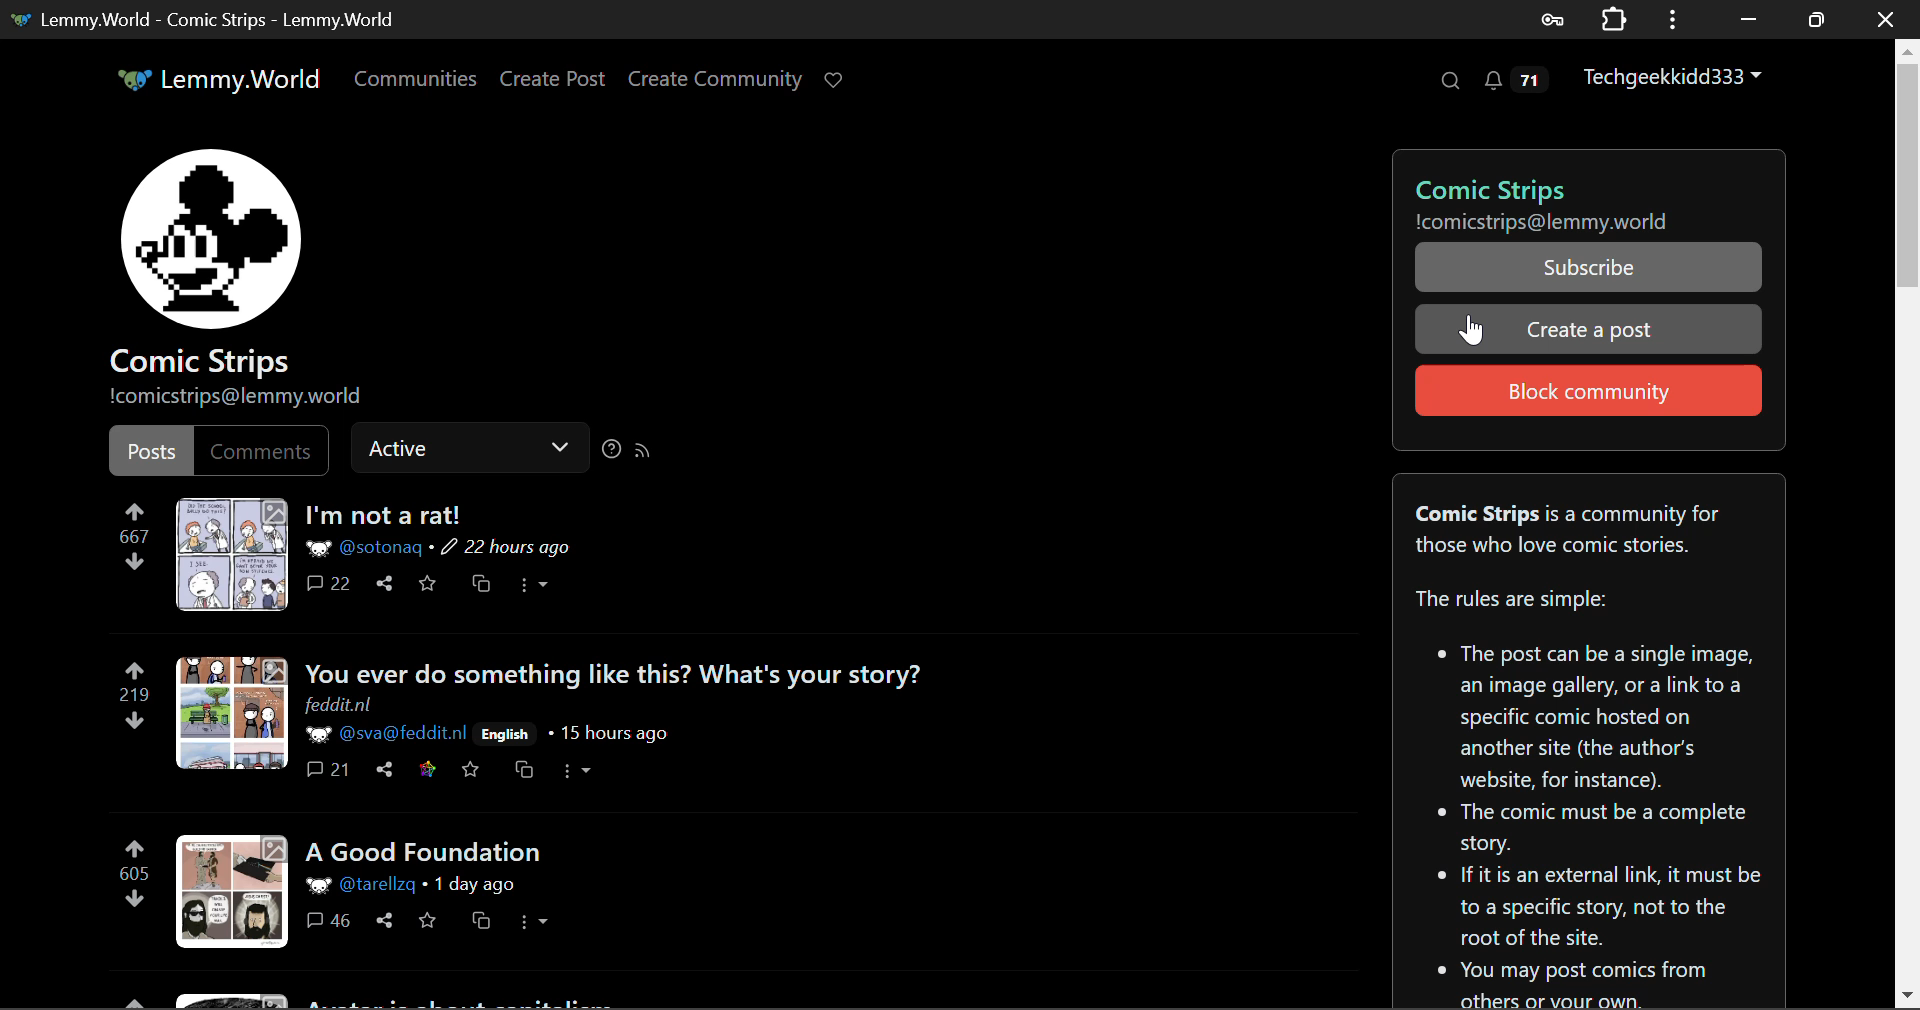 The width and height of the screenshot is (1920, 1010). Describe the element at coordinates (426, 581) in the screenshot. I see `Save` at that location.